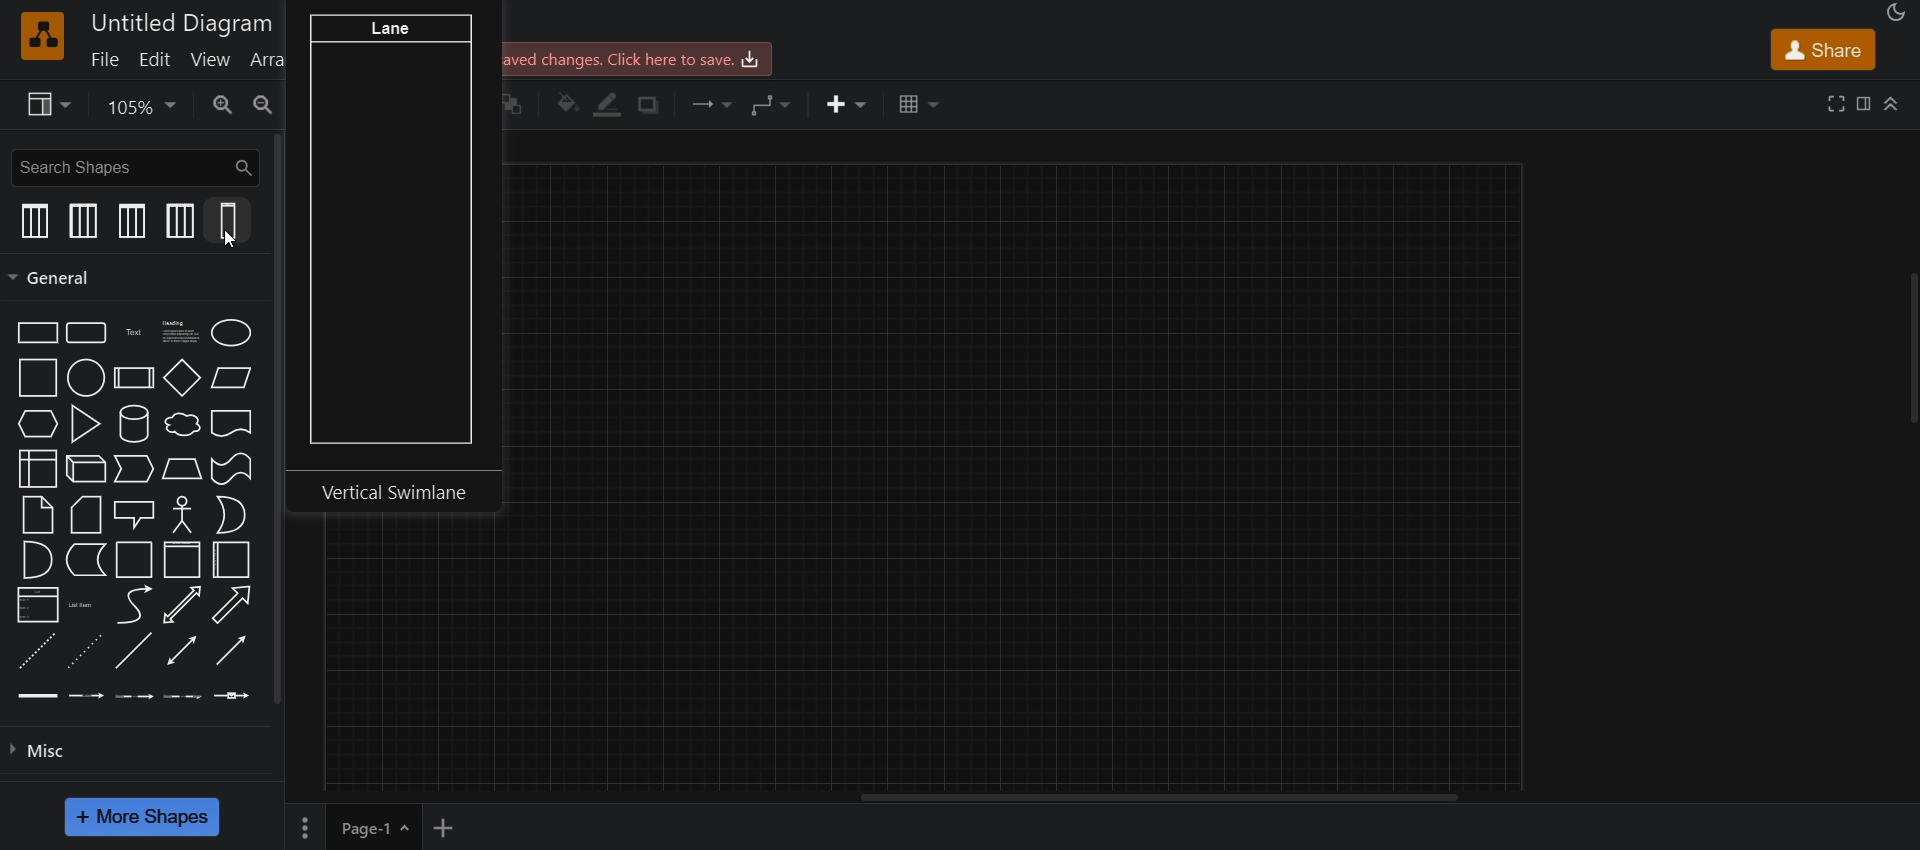 This screenshot has width=1920, height=850. I want to click on vertical container, so click(229, 561).